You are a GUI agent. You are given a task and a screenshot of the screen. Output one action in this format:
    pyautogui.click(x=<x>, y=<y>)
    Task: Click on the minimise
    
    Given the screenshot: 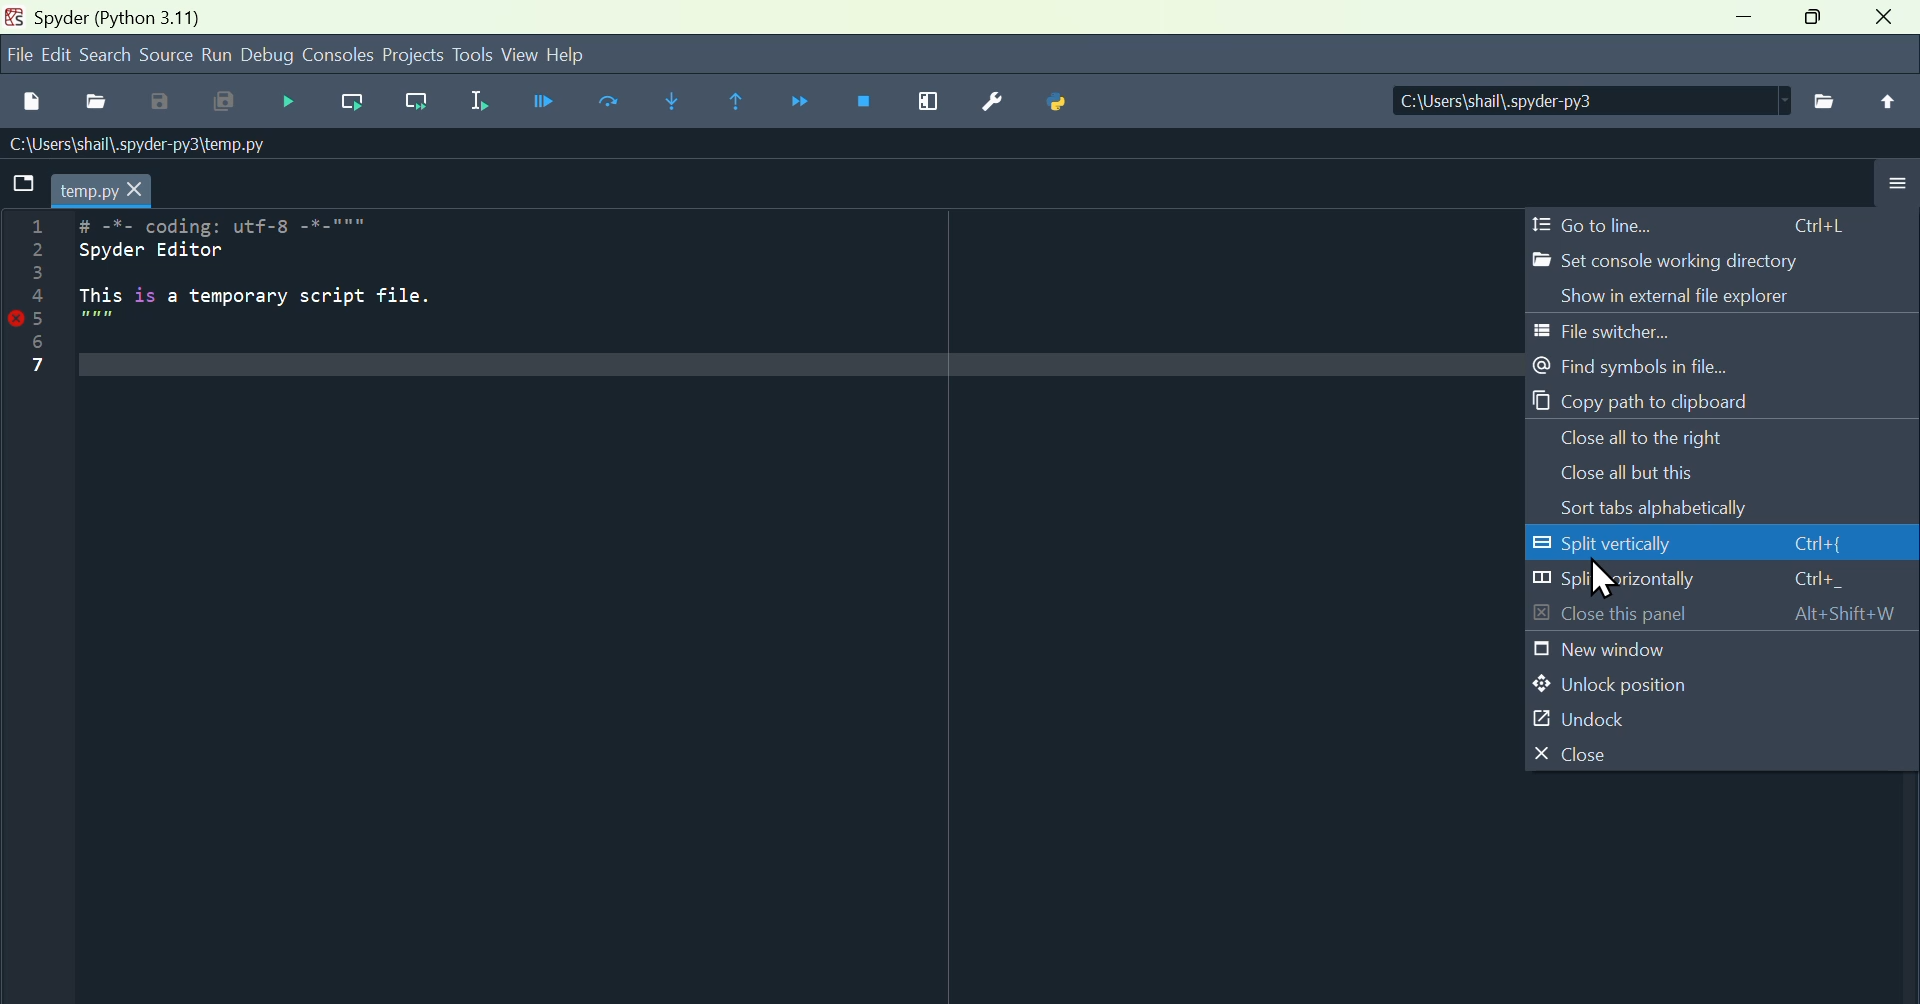 What is the action you would take?
    pyautogui.click(x=1747, y=16)
    